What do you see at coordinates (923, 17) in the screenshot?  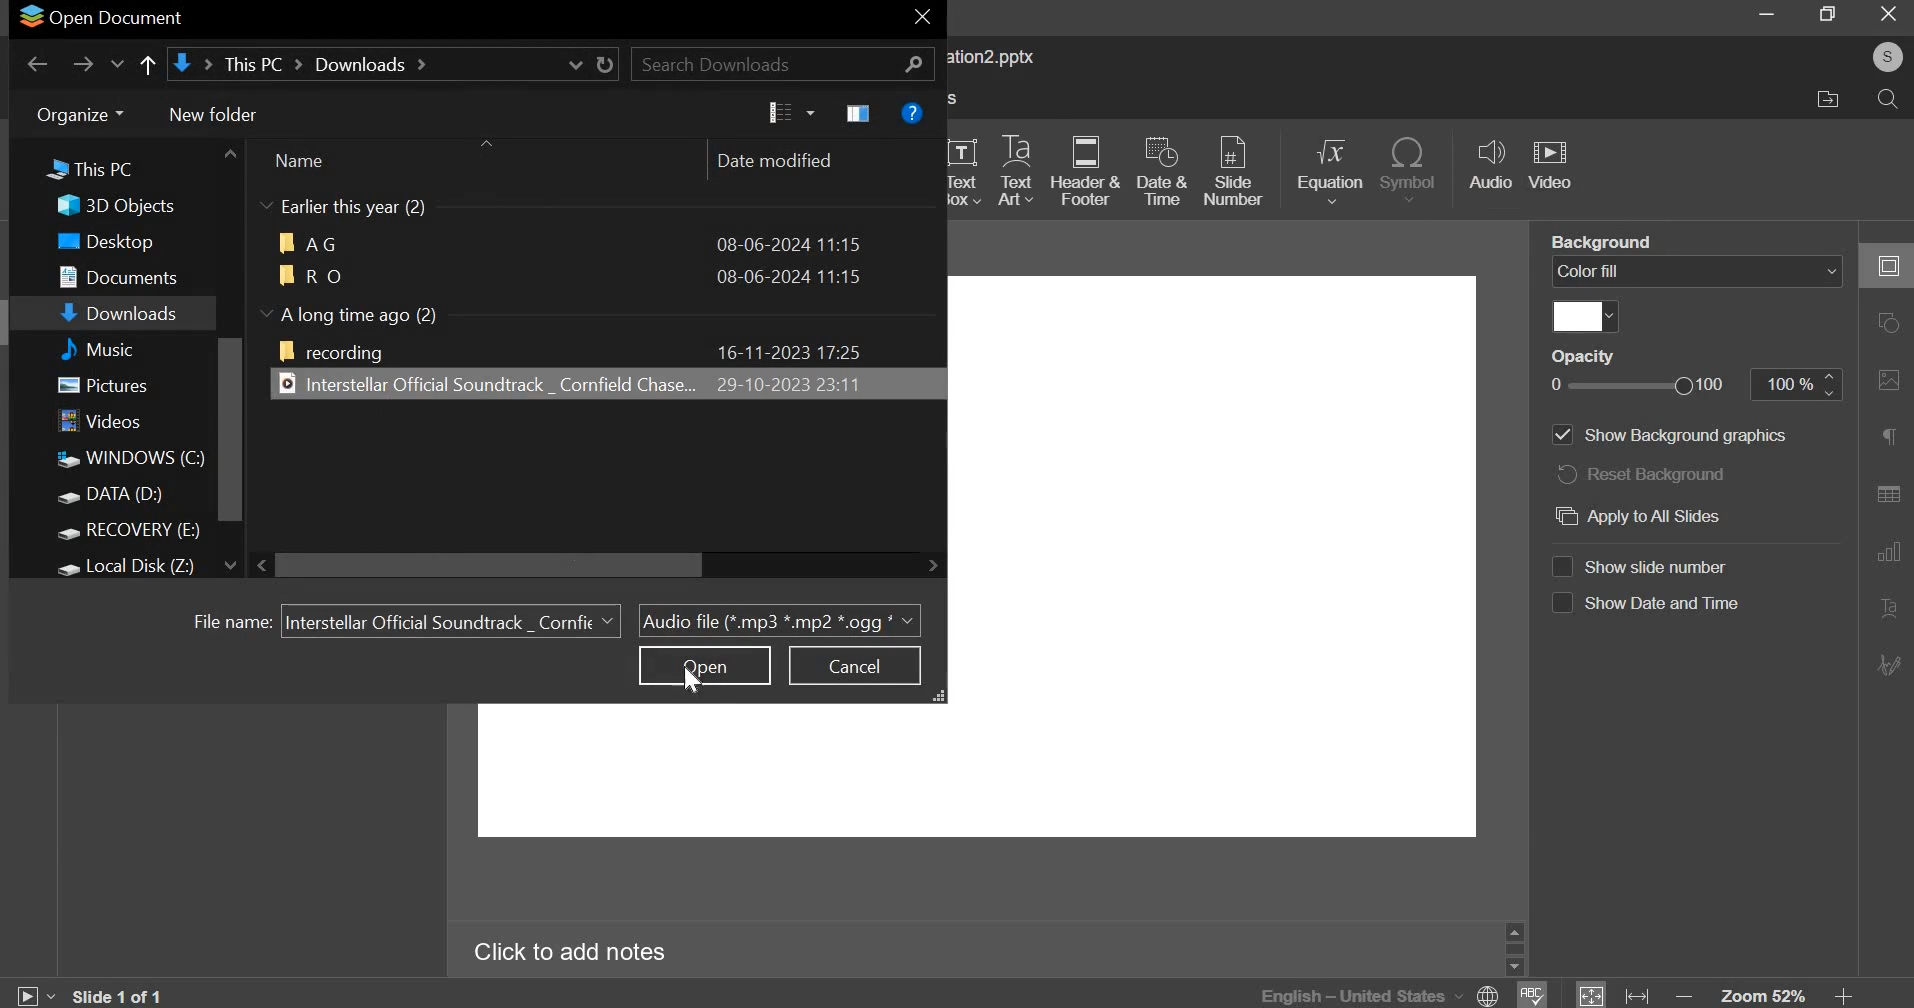 I see `close` at bounding box center [923, 17].